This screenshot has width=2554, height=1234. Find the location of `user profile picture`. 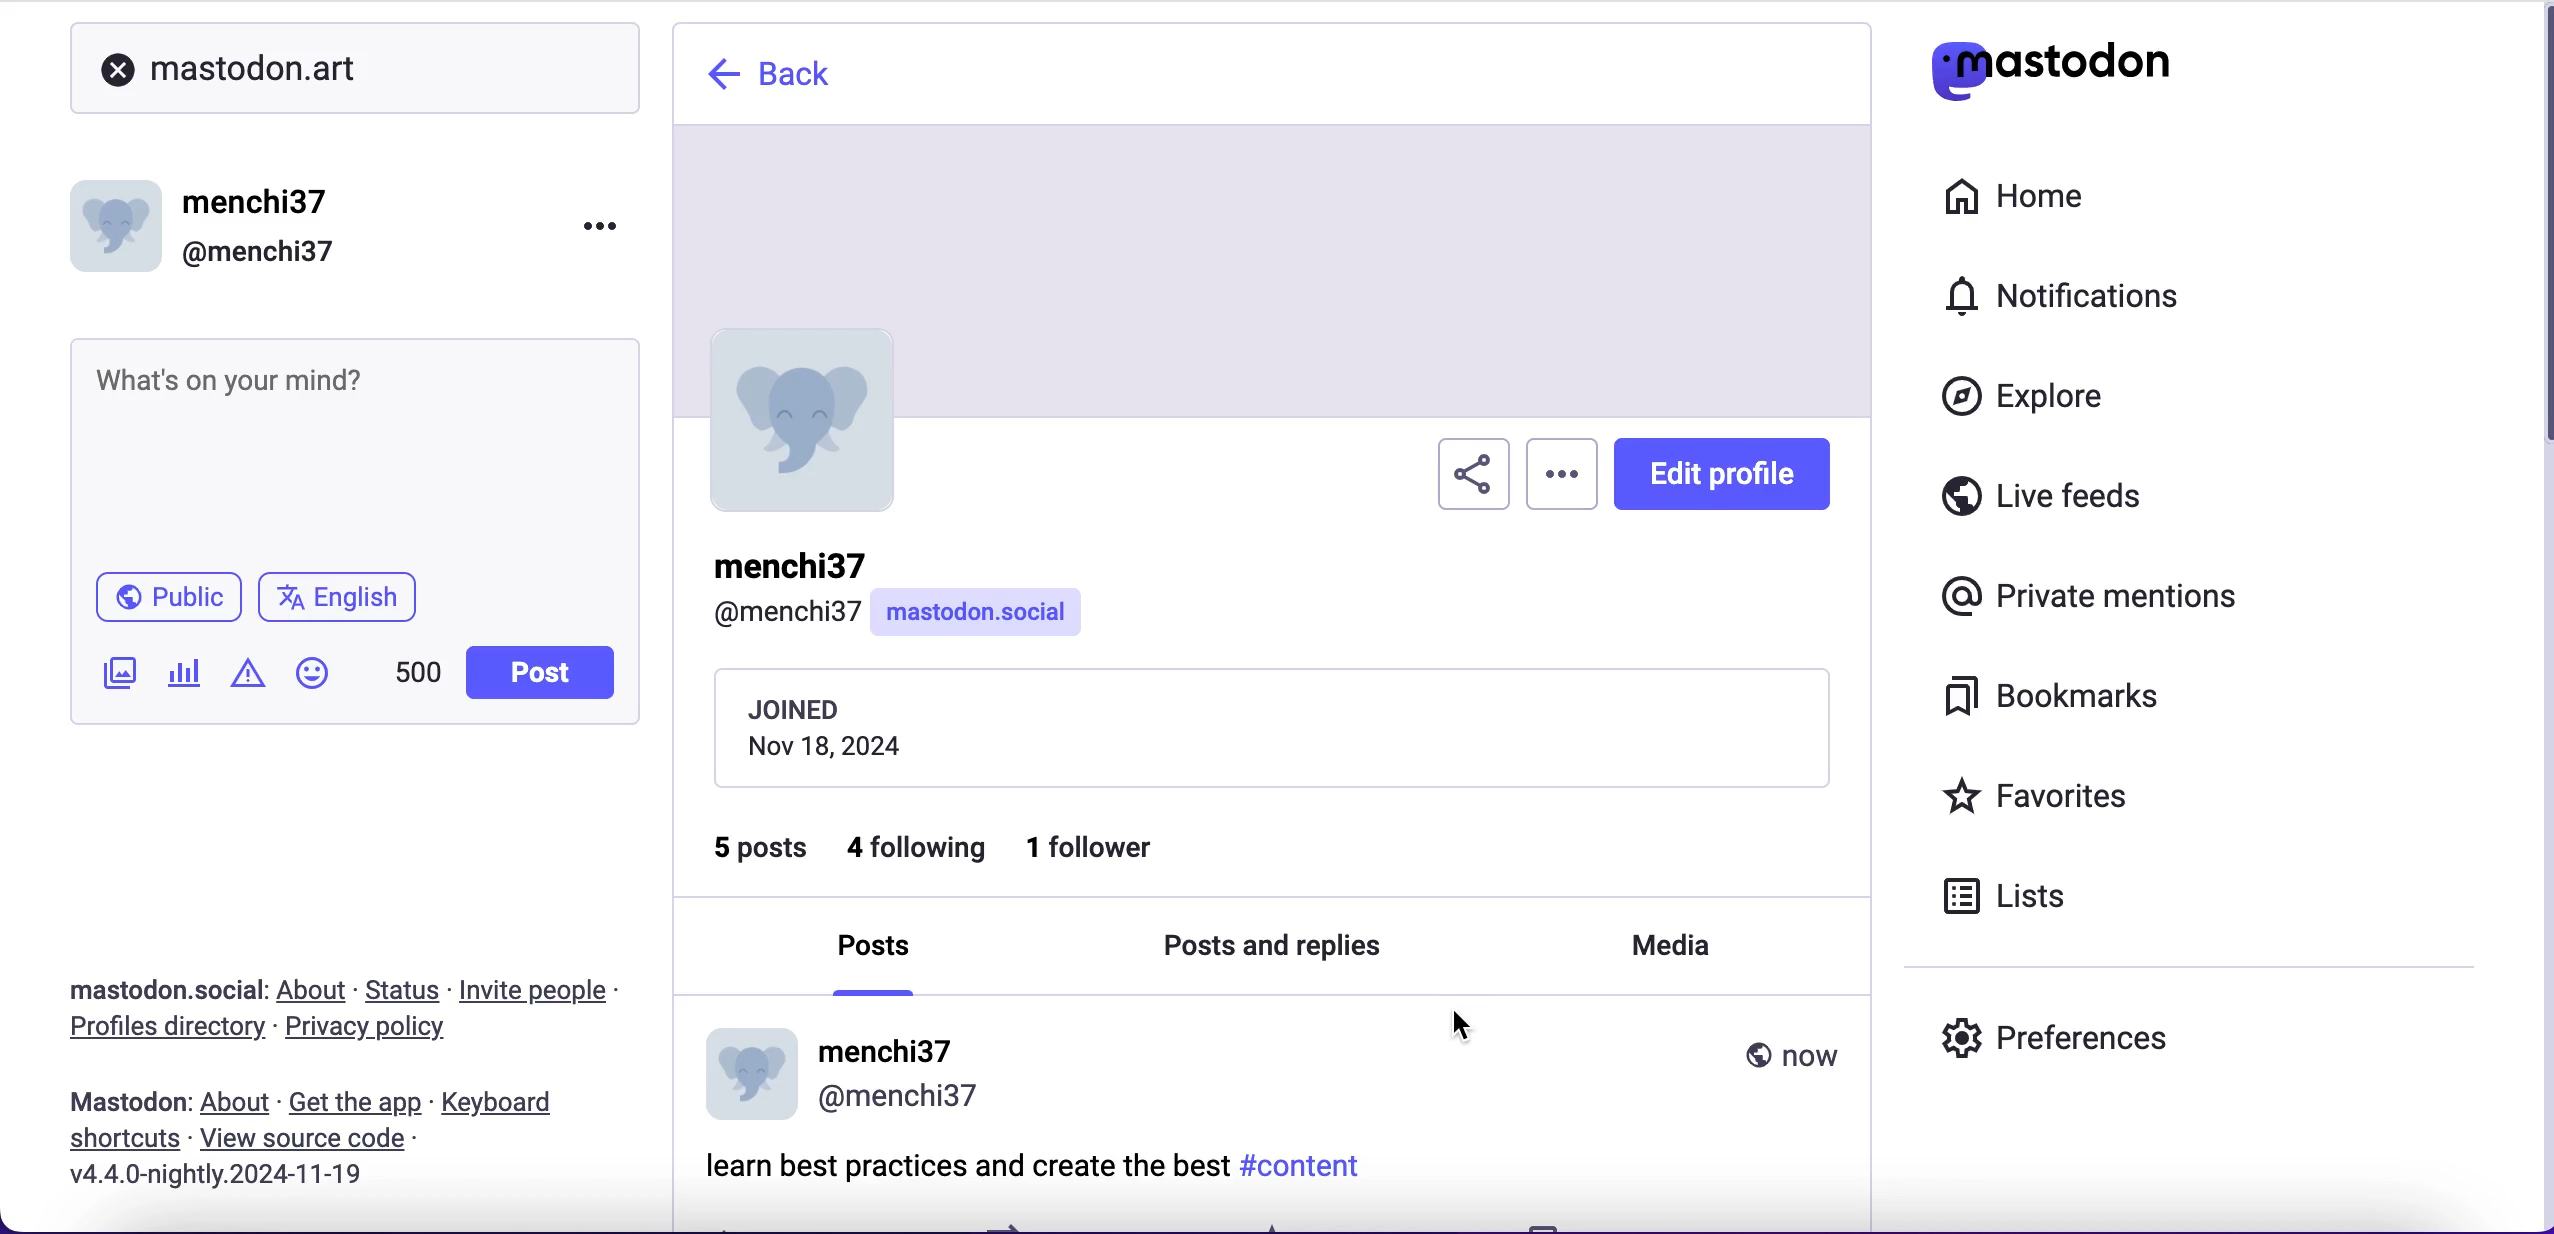

user profile picture is located at coordinates (803, 414).